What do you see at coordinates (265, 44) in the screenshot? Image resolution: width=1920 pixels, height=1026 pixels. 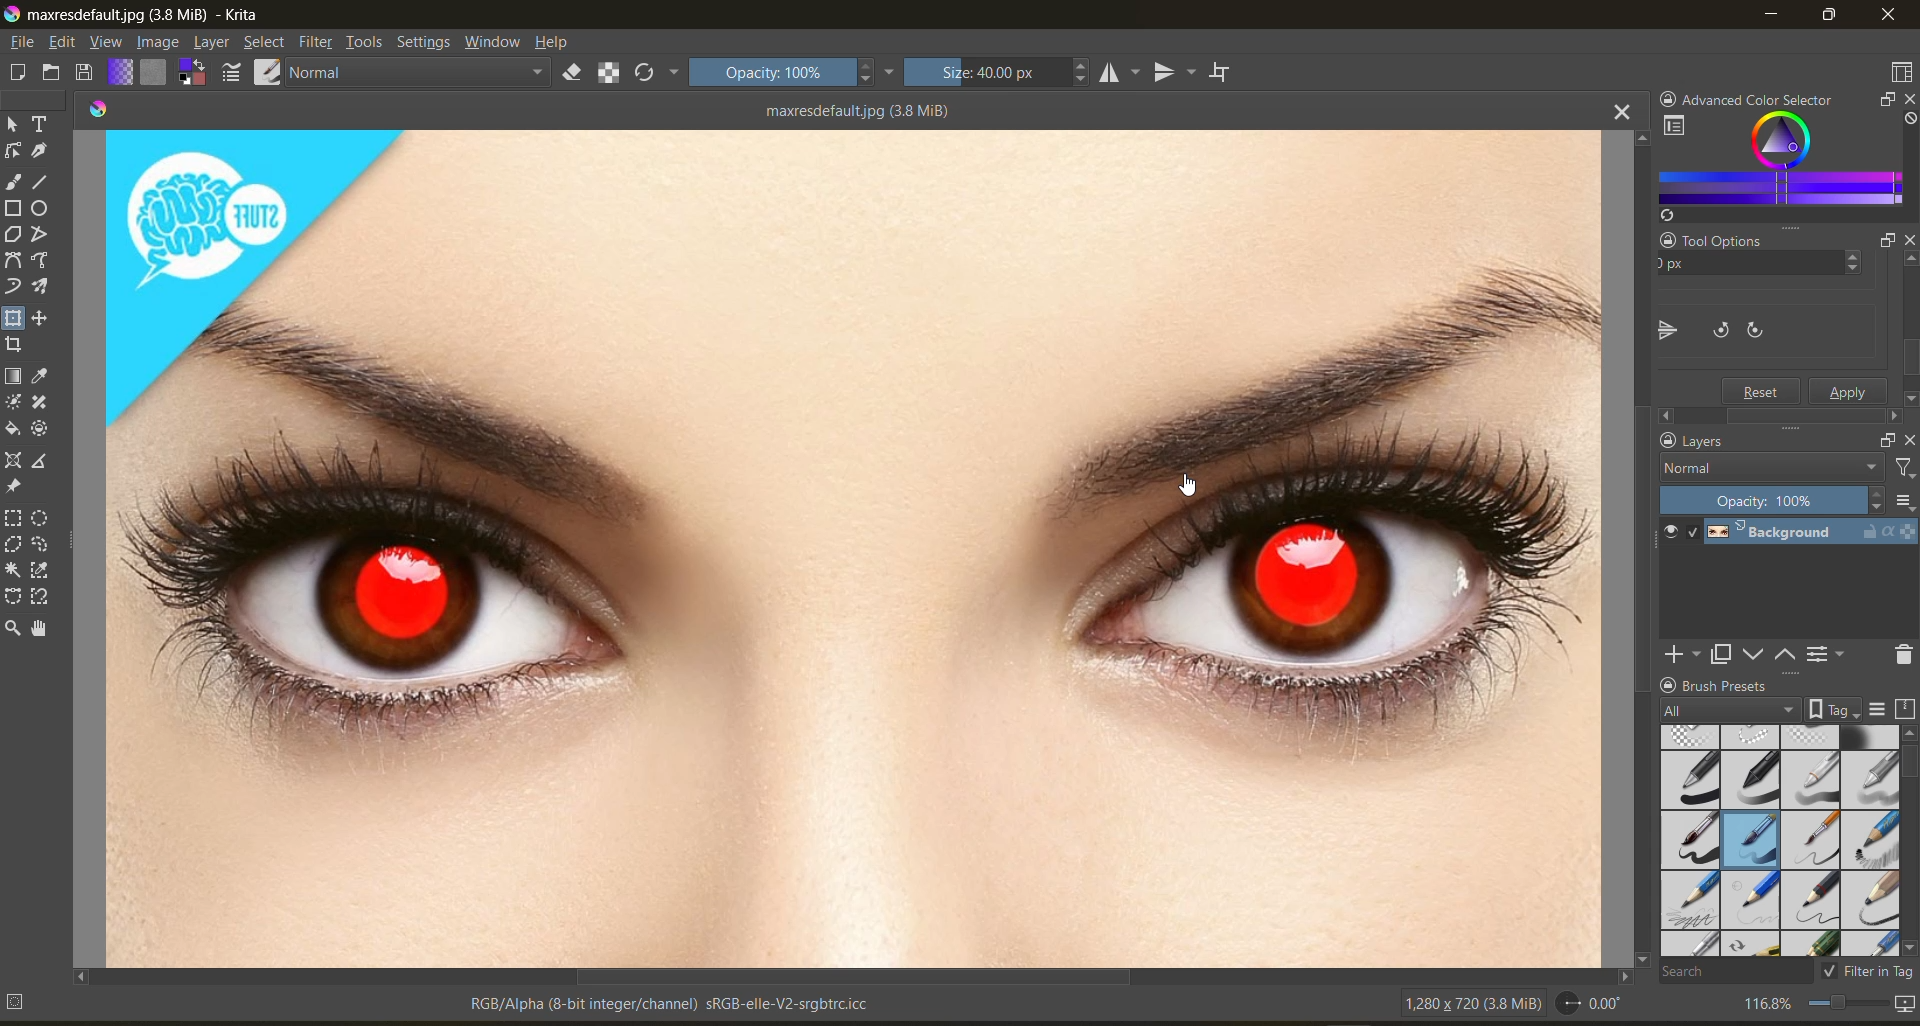 I see `select` at bounding box center [265, 44].